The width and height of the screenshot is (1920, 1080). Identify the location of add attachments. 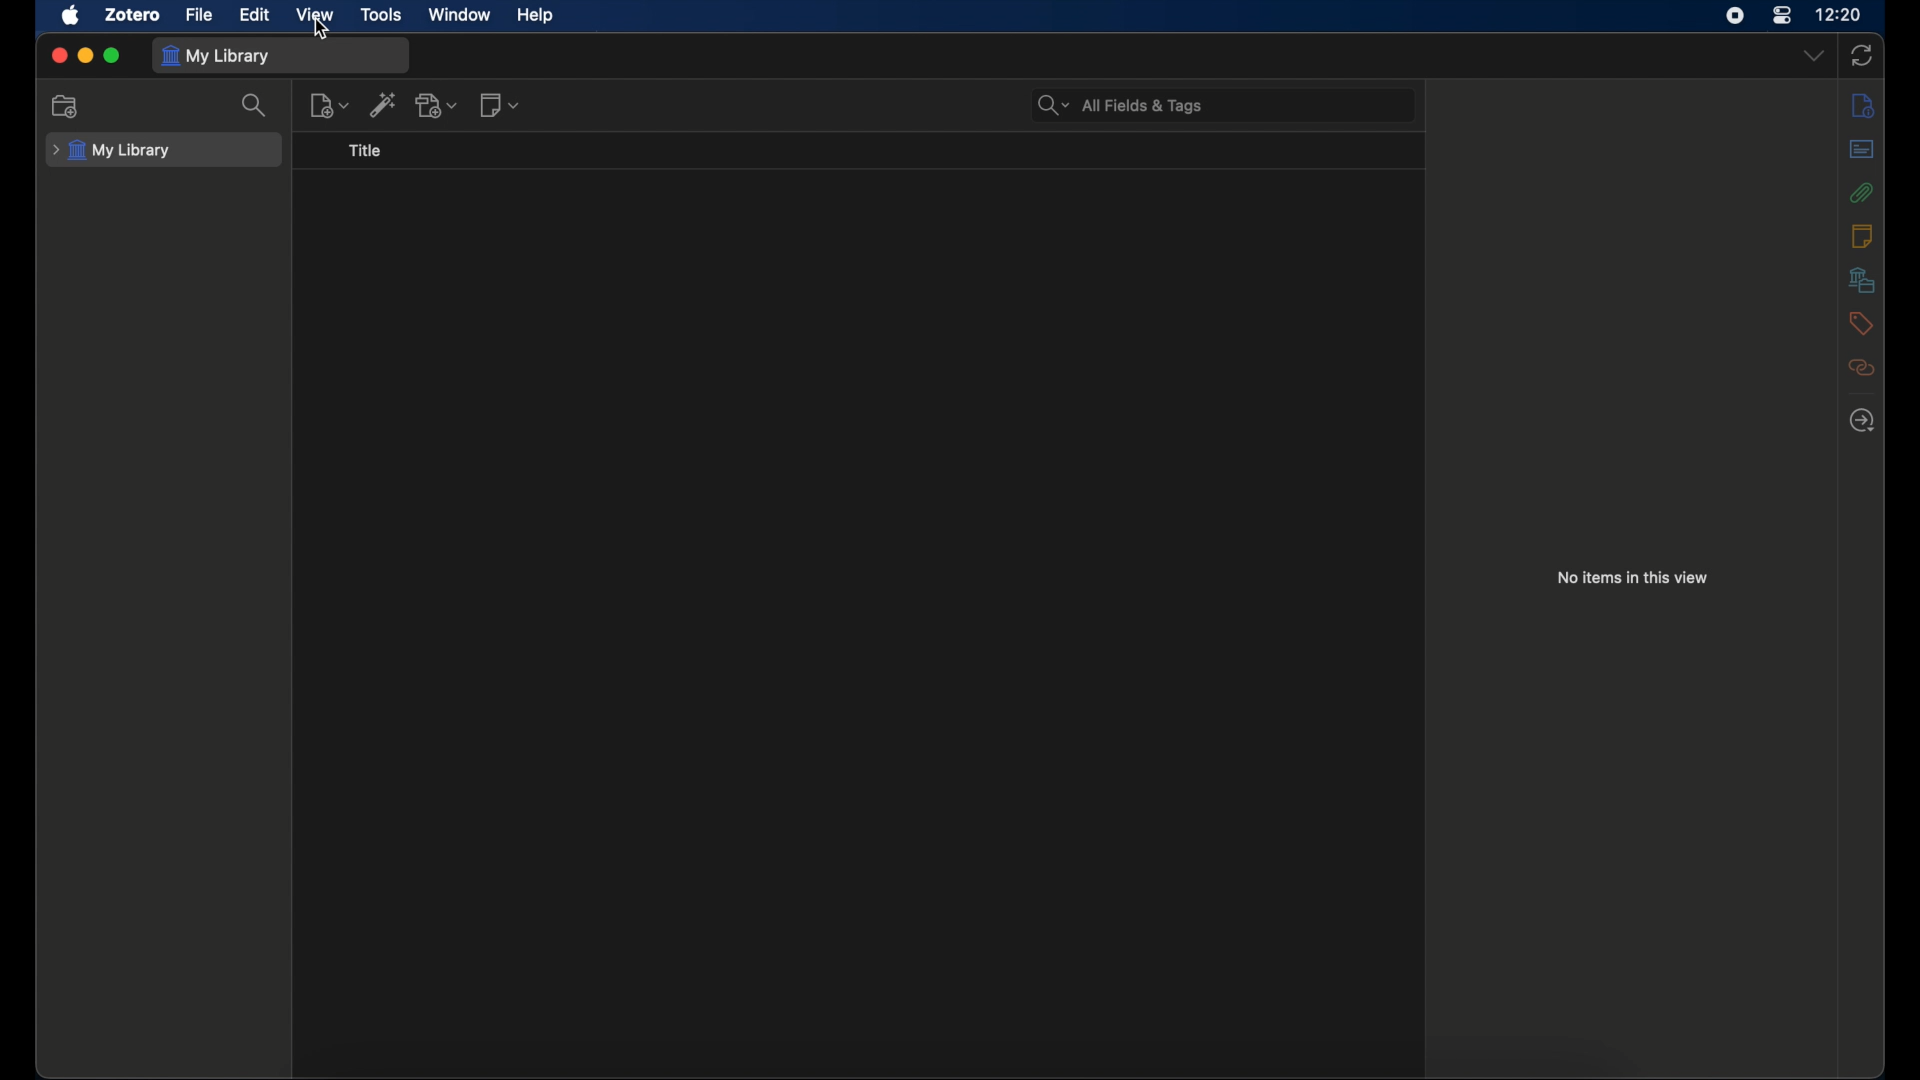
(437, 106).